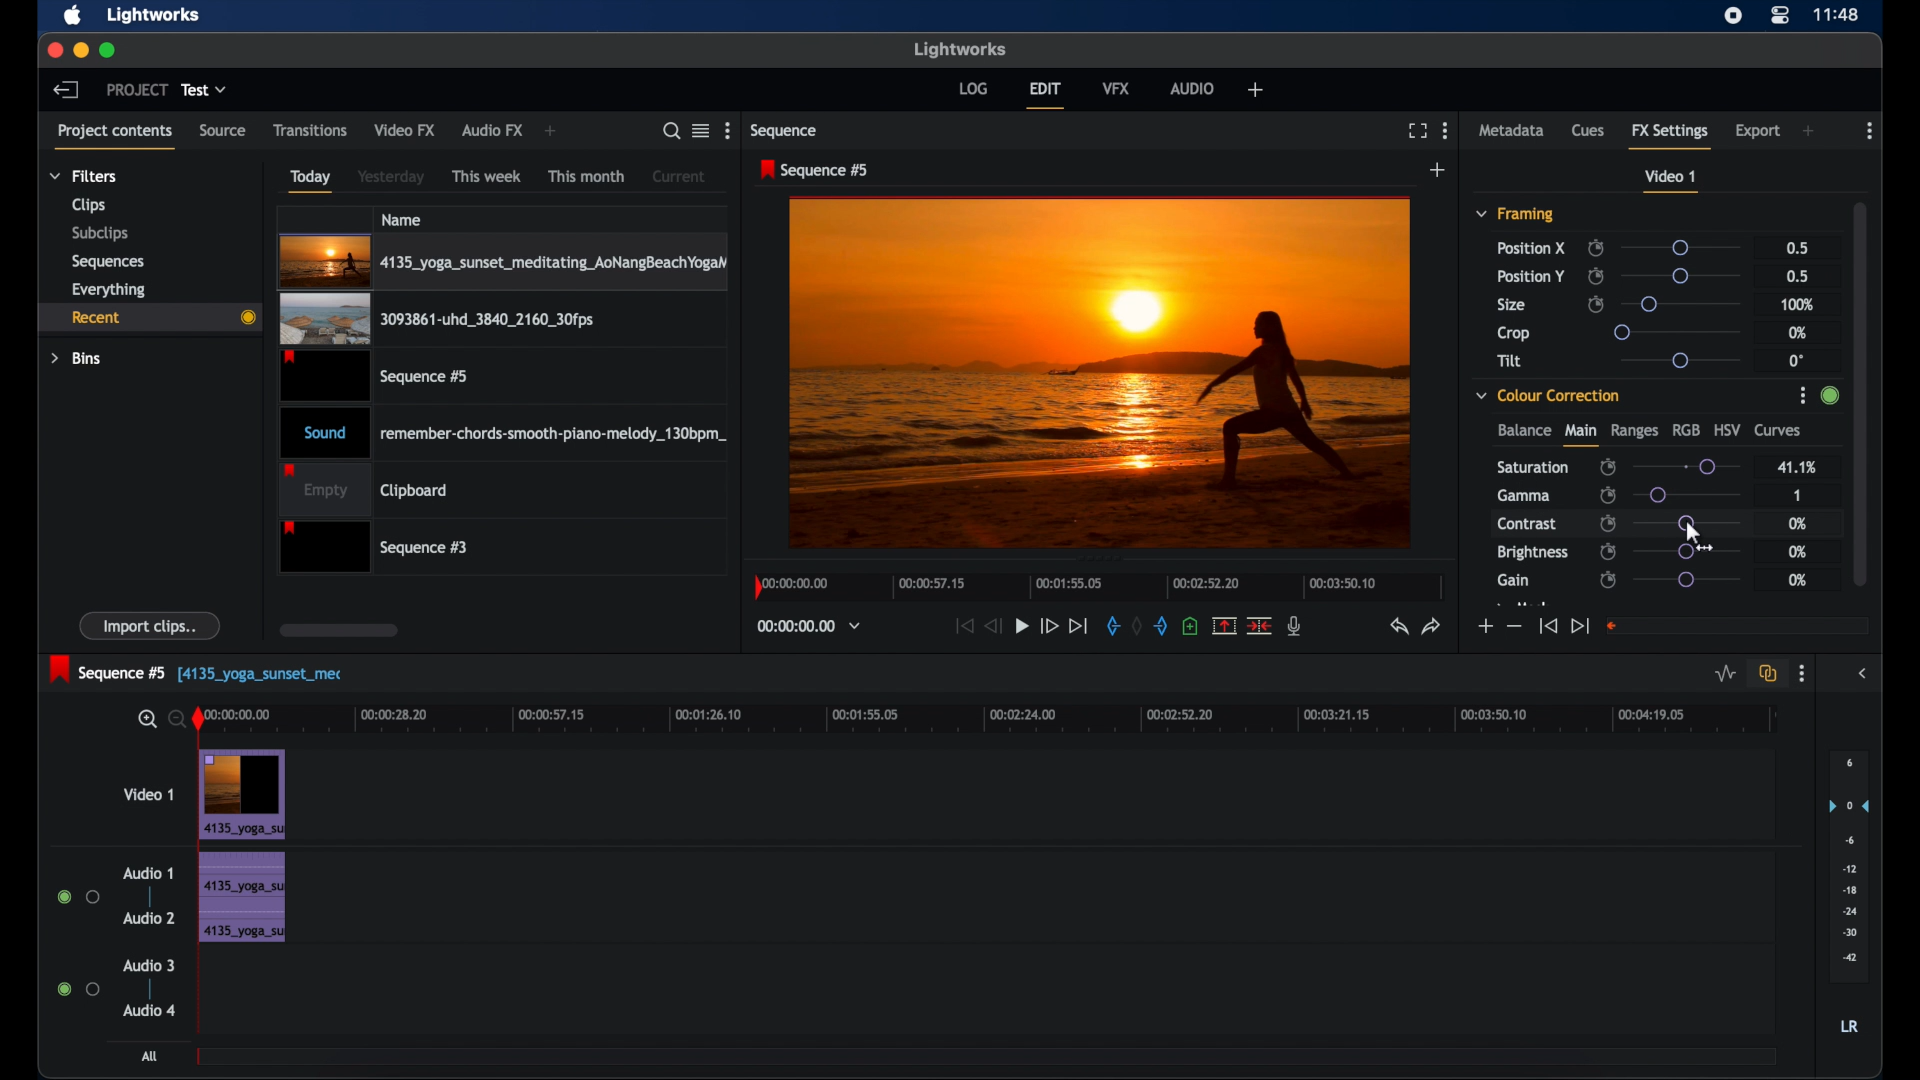 The image size is (1920, 1080). I want to click on video preview, so click(1103, 374).